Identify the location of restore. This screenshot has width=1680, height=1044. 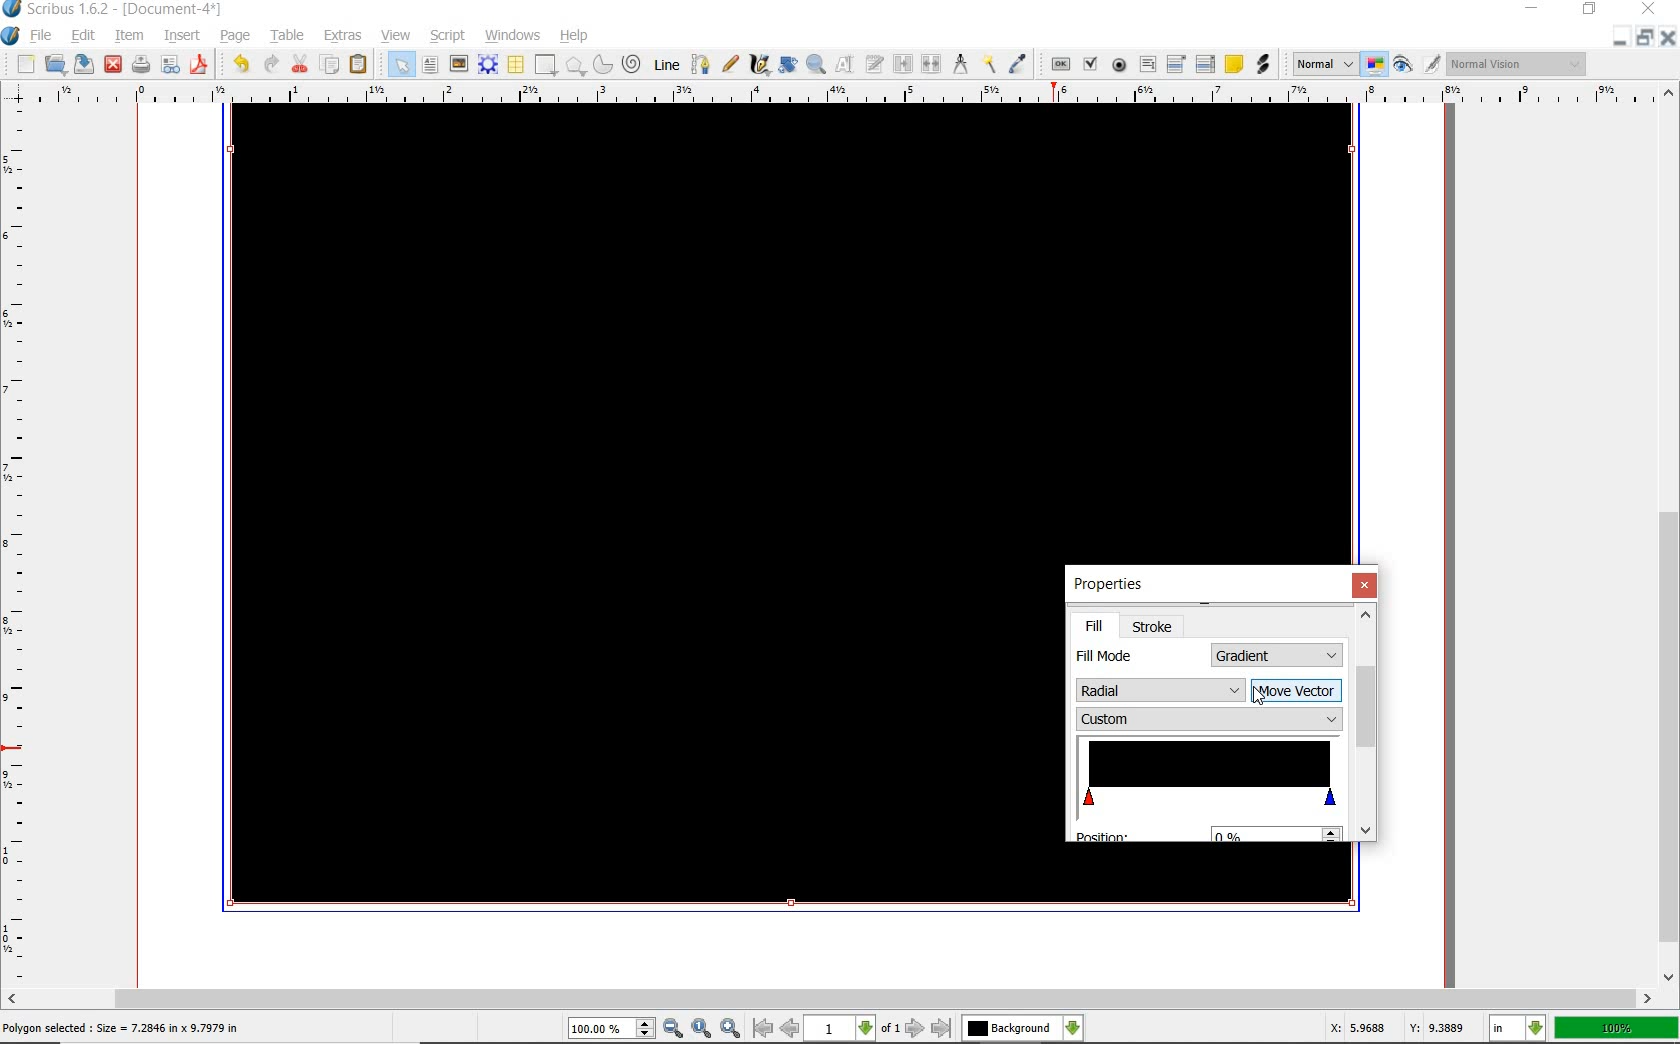
(1589, 11).